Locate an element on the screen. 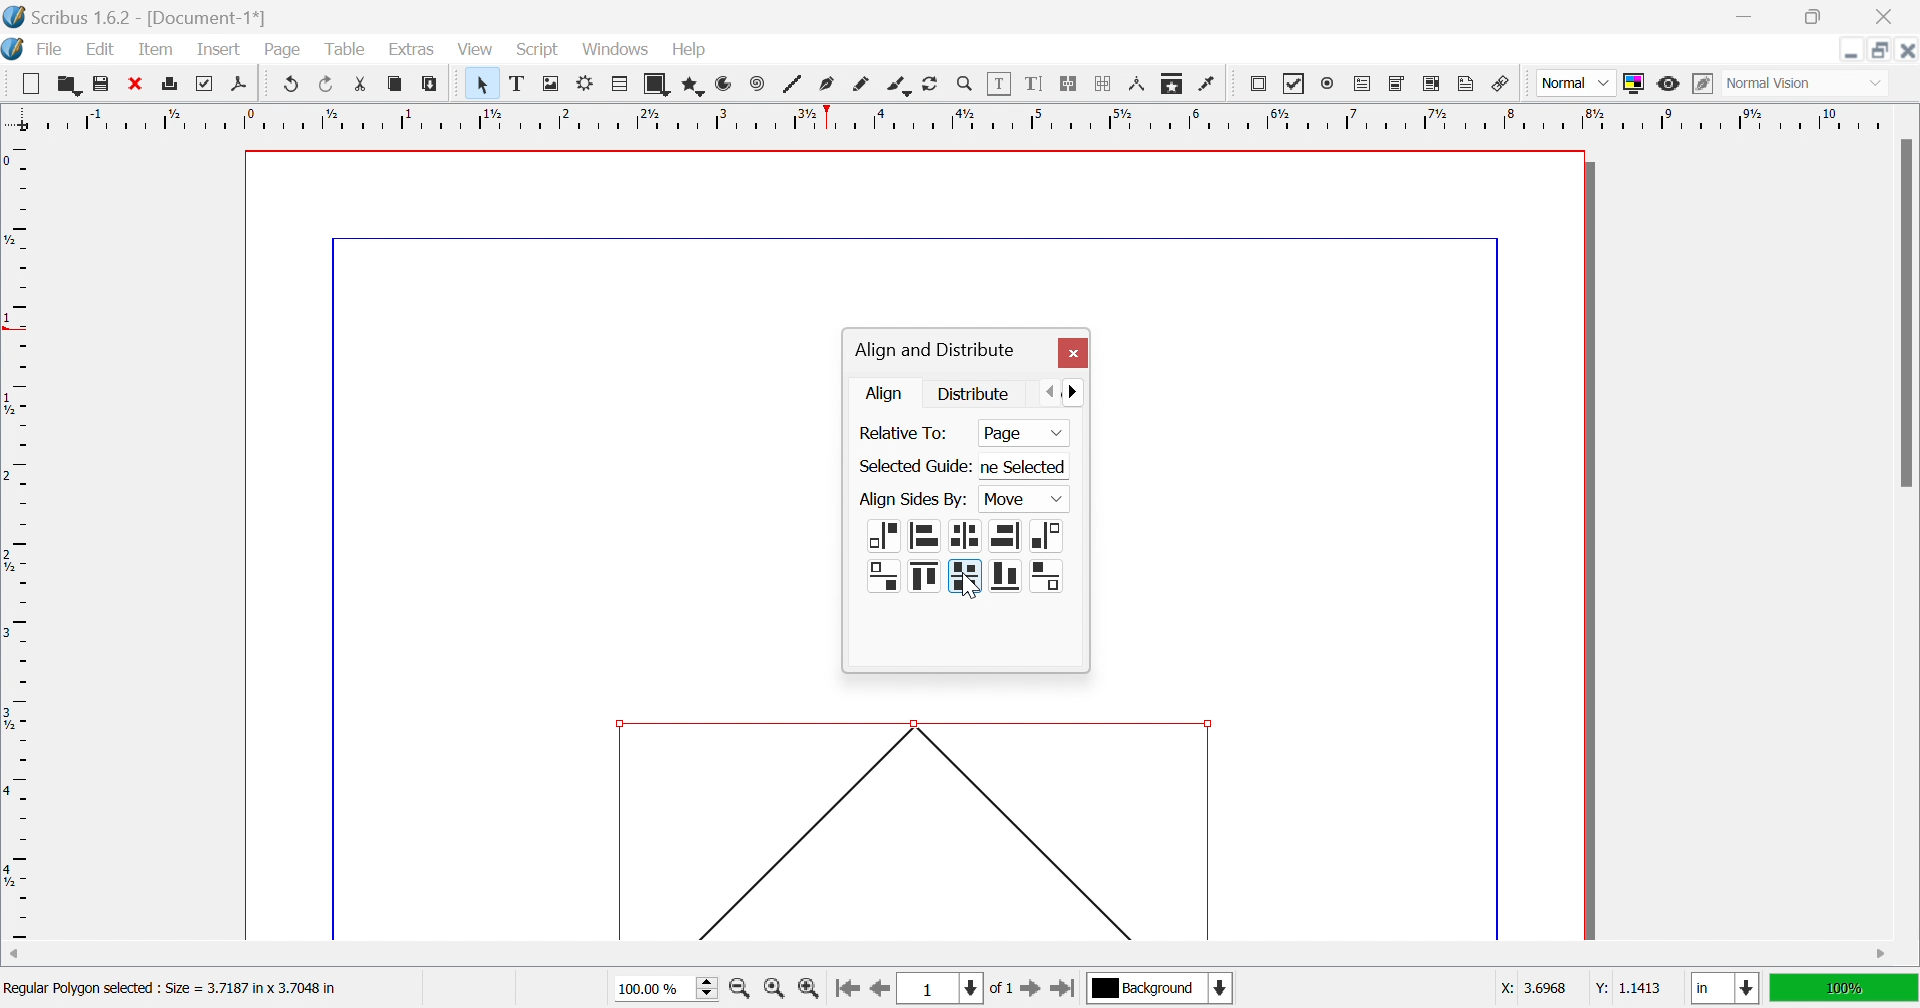  Copy item properties is located at coordinates (1170, 85).